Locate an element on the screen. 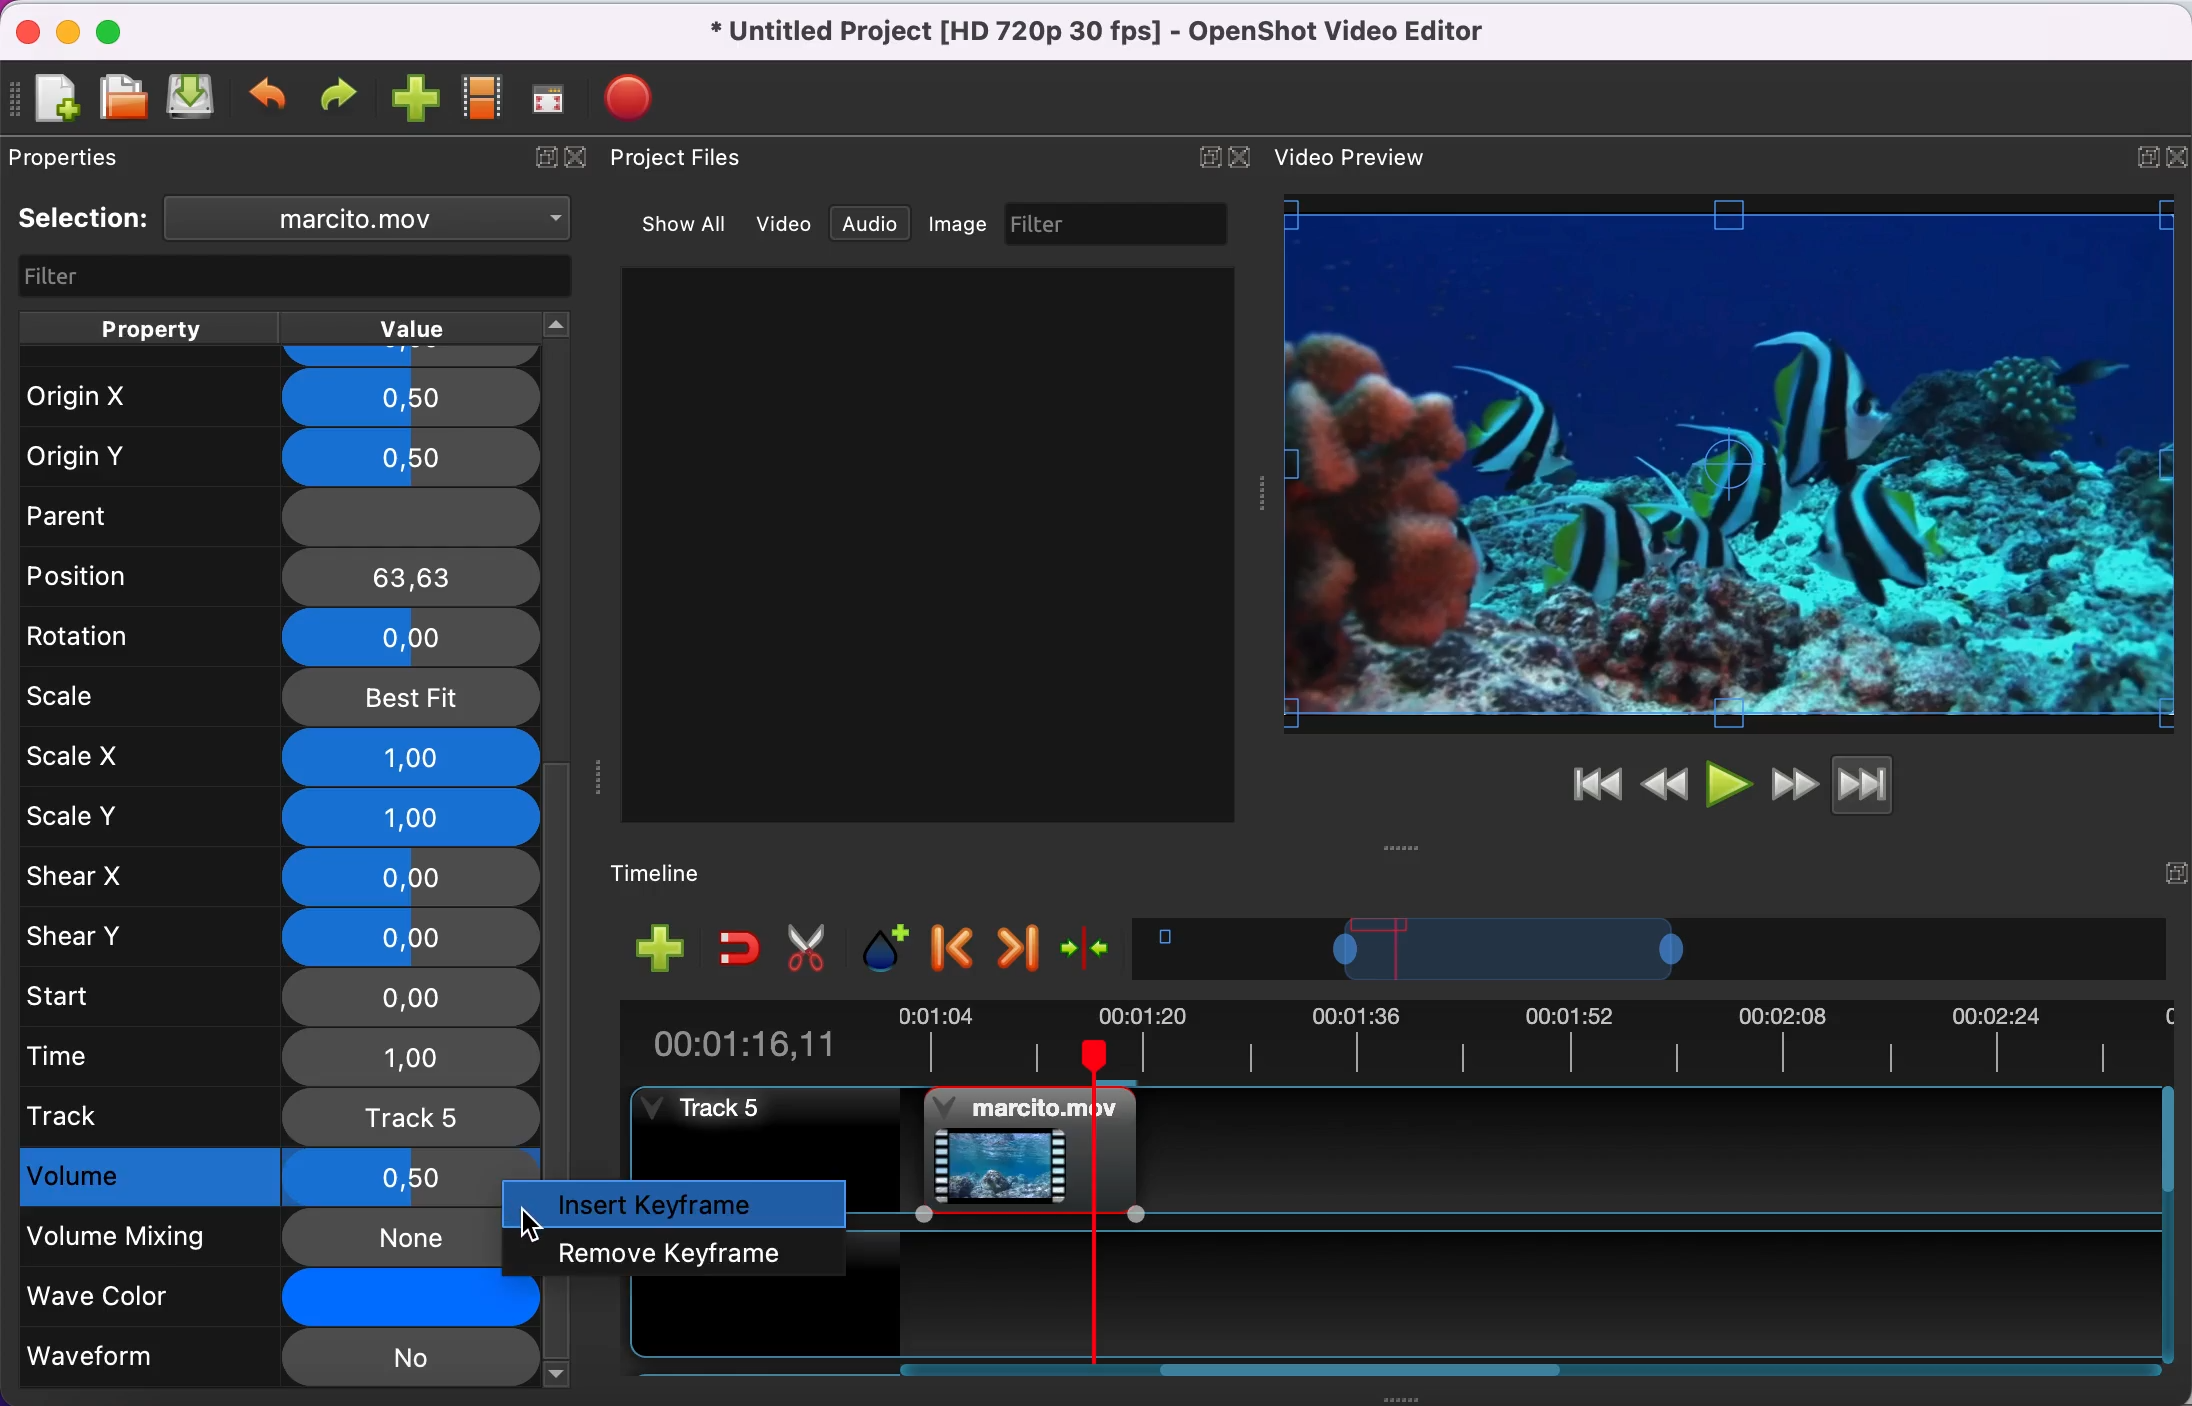 The height and width of the screenshot is (1406, 2192). close is located at coordinates (1245, 155).